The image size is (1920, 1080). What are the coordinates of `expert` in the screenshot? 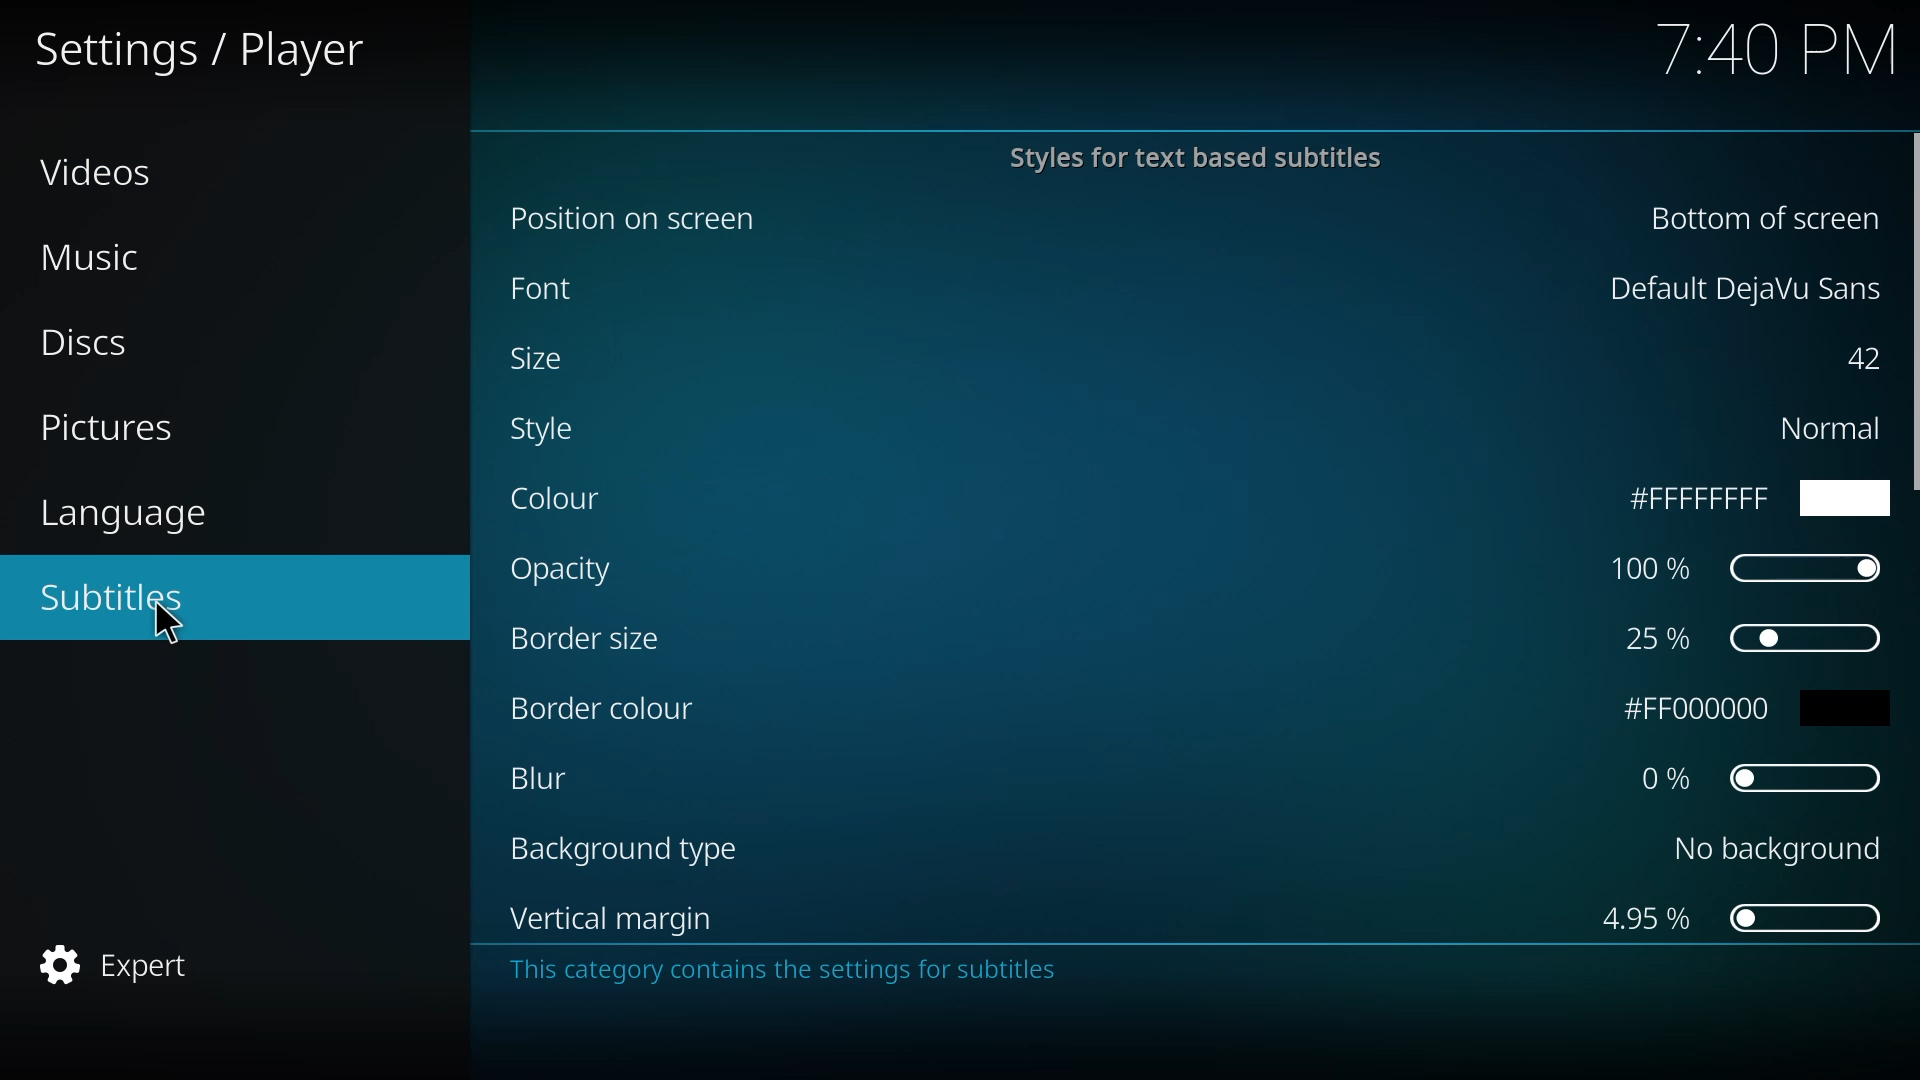 It's located at (129, 959).